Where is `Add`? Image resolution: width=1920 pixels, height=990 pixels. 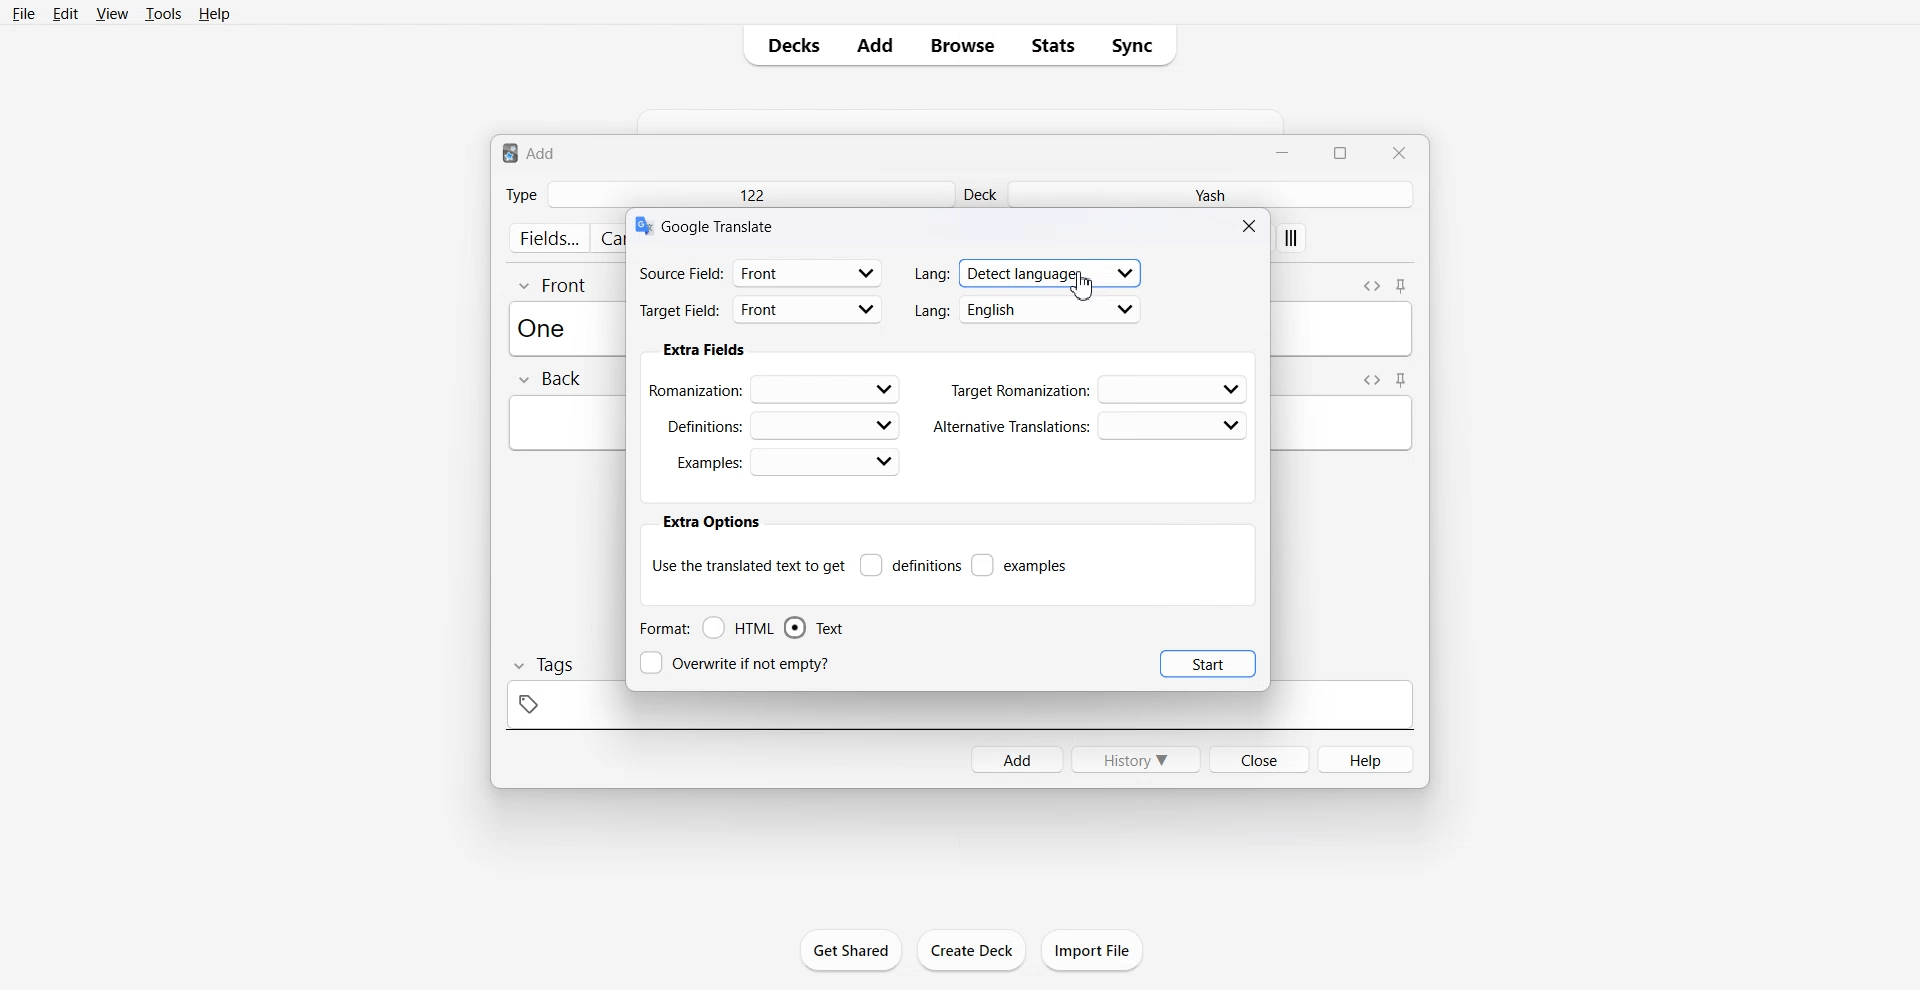 Add is located at coordinates (1016, 759).